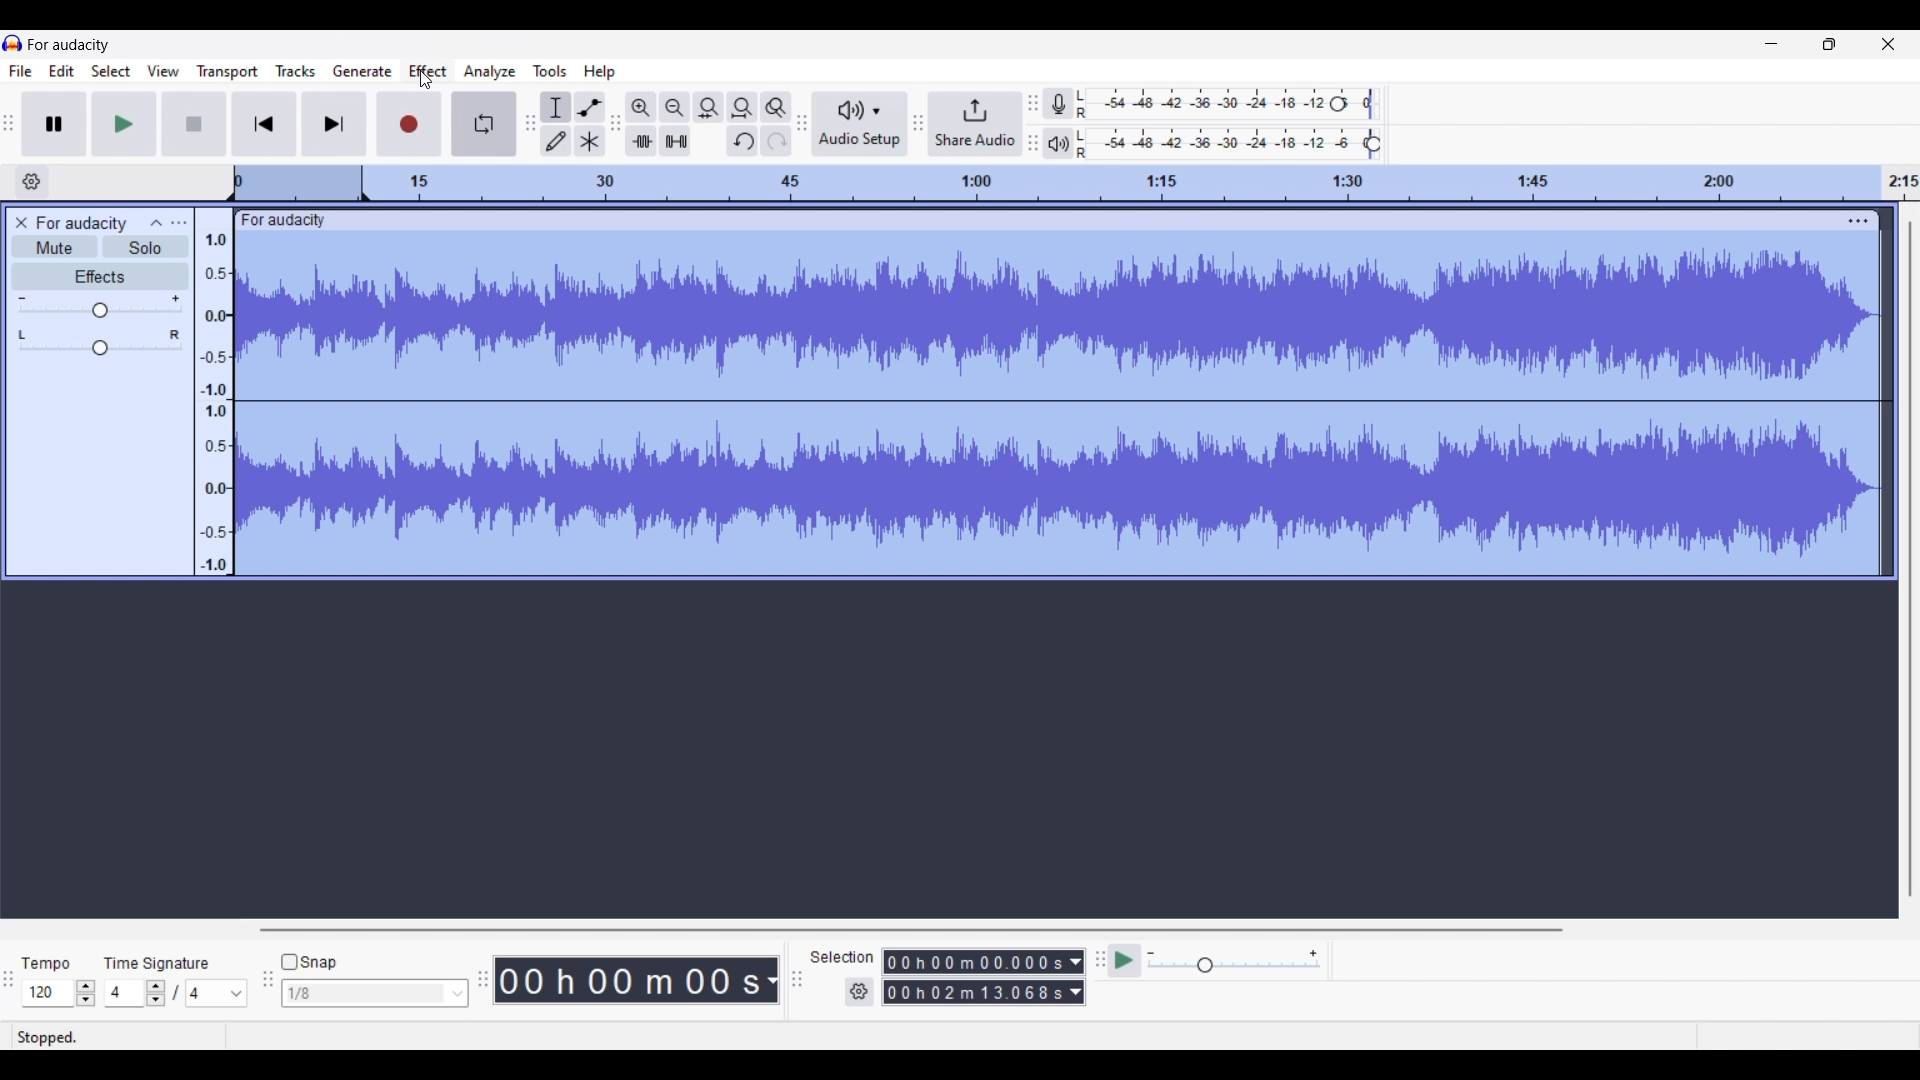 The width and height of the screenshot is (1920, 1080). I want to click on Track name, so click(284, 221).